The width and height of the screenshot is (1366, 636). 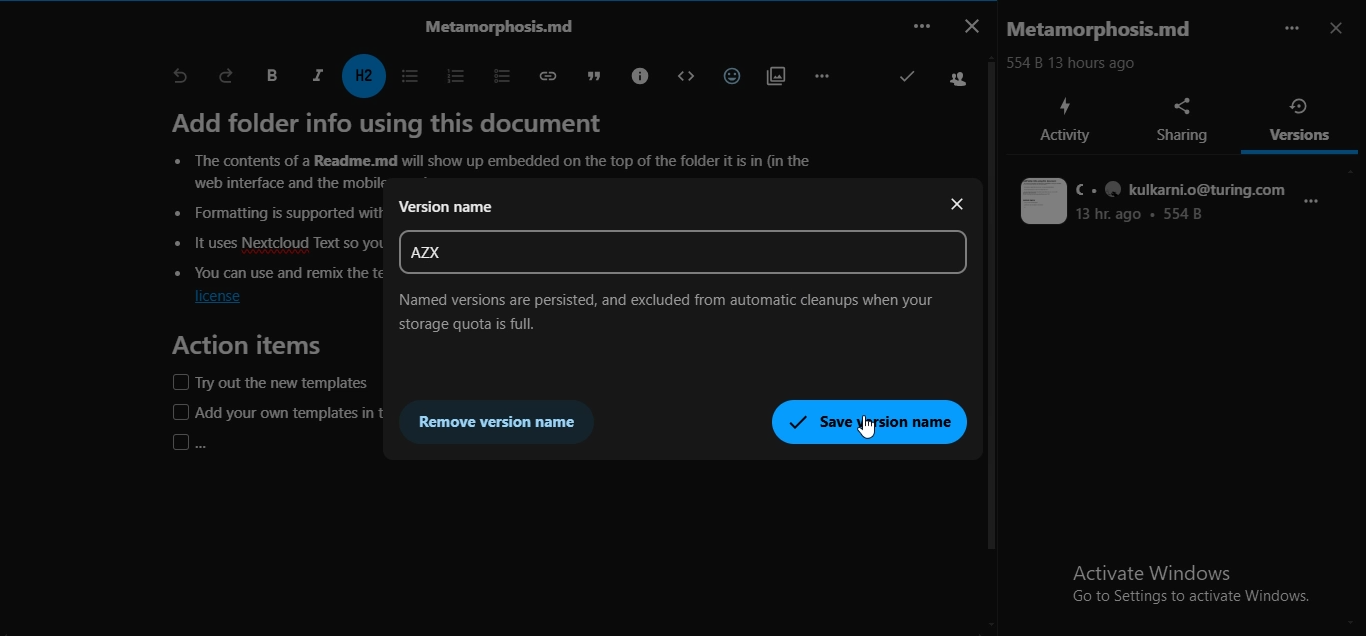 What do you see at coordinates (773, 74) in the screenshot?
I see `insert attachments` at bounding box center [773, 74].